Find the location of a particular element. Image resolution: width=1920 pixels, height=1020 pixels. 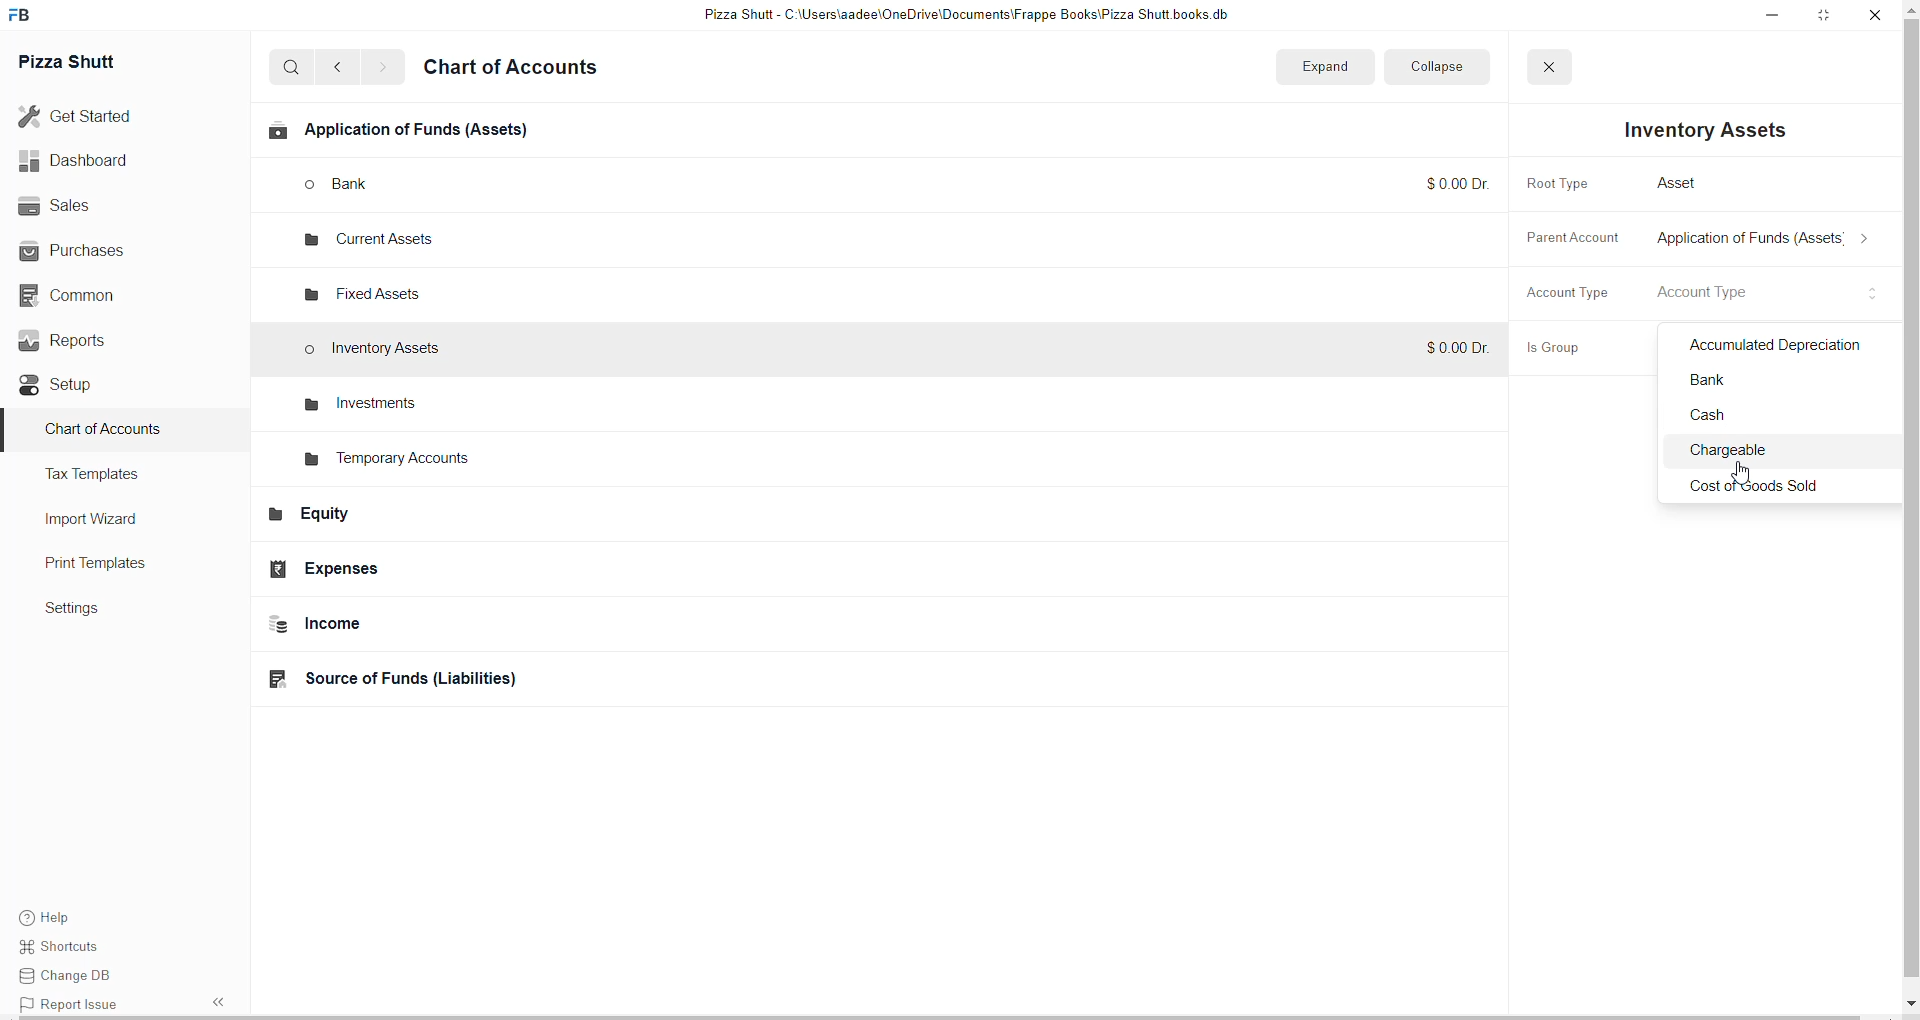

investments  is located at coordinates (357, 404).